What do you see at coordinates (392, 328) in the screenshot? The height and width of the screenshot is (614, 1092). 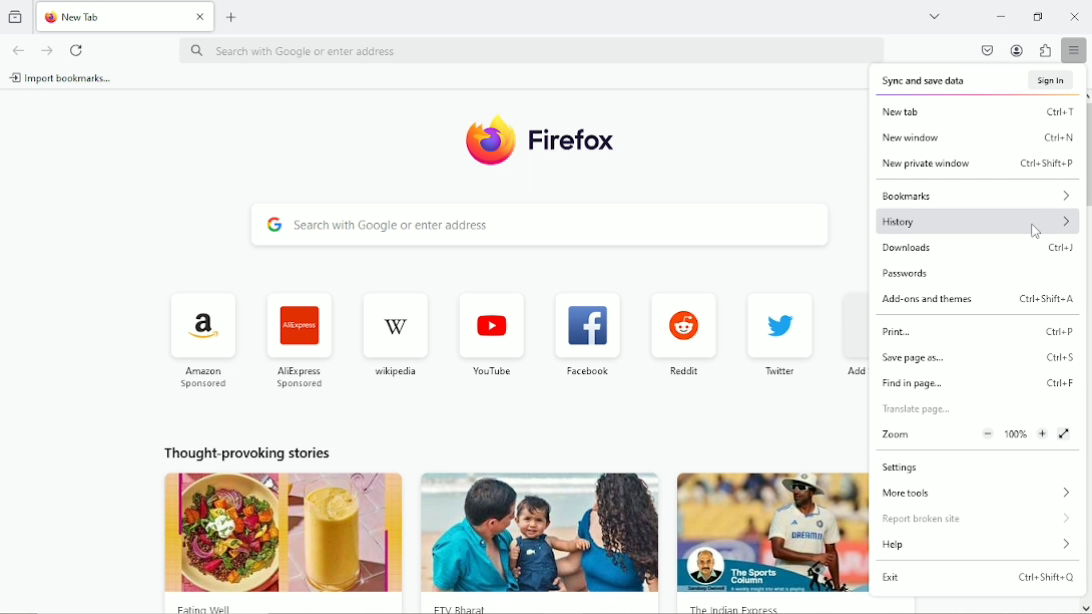 I see `icon` at bounding box center [392, 328].